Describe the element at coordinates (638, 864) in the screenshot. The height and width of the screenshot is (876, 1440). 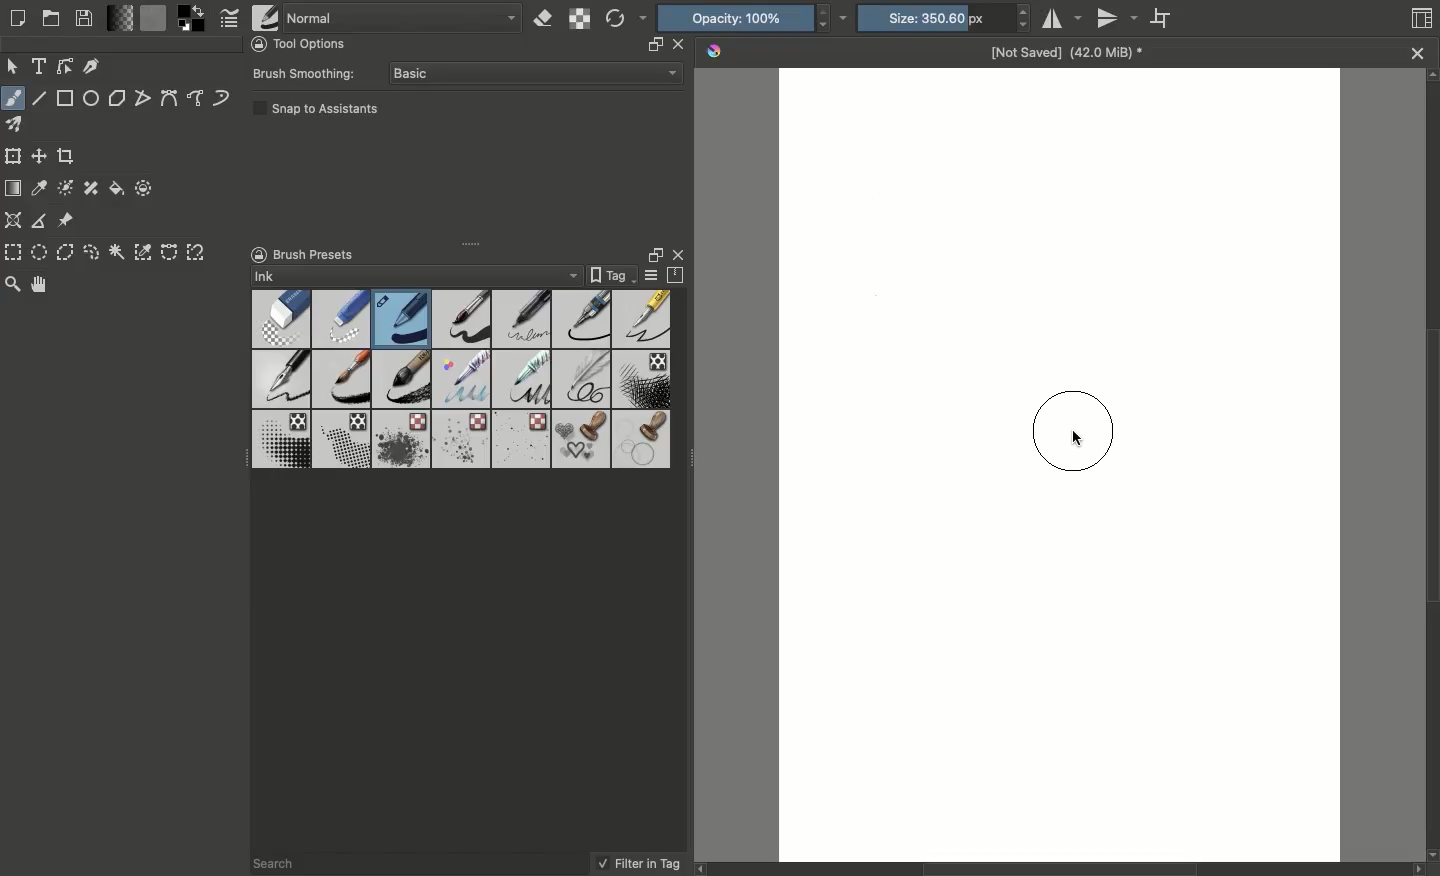
I see `Filter in tag` at that location.